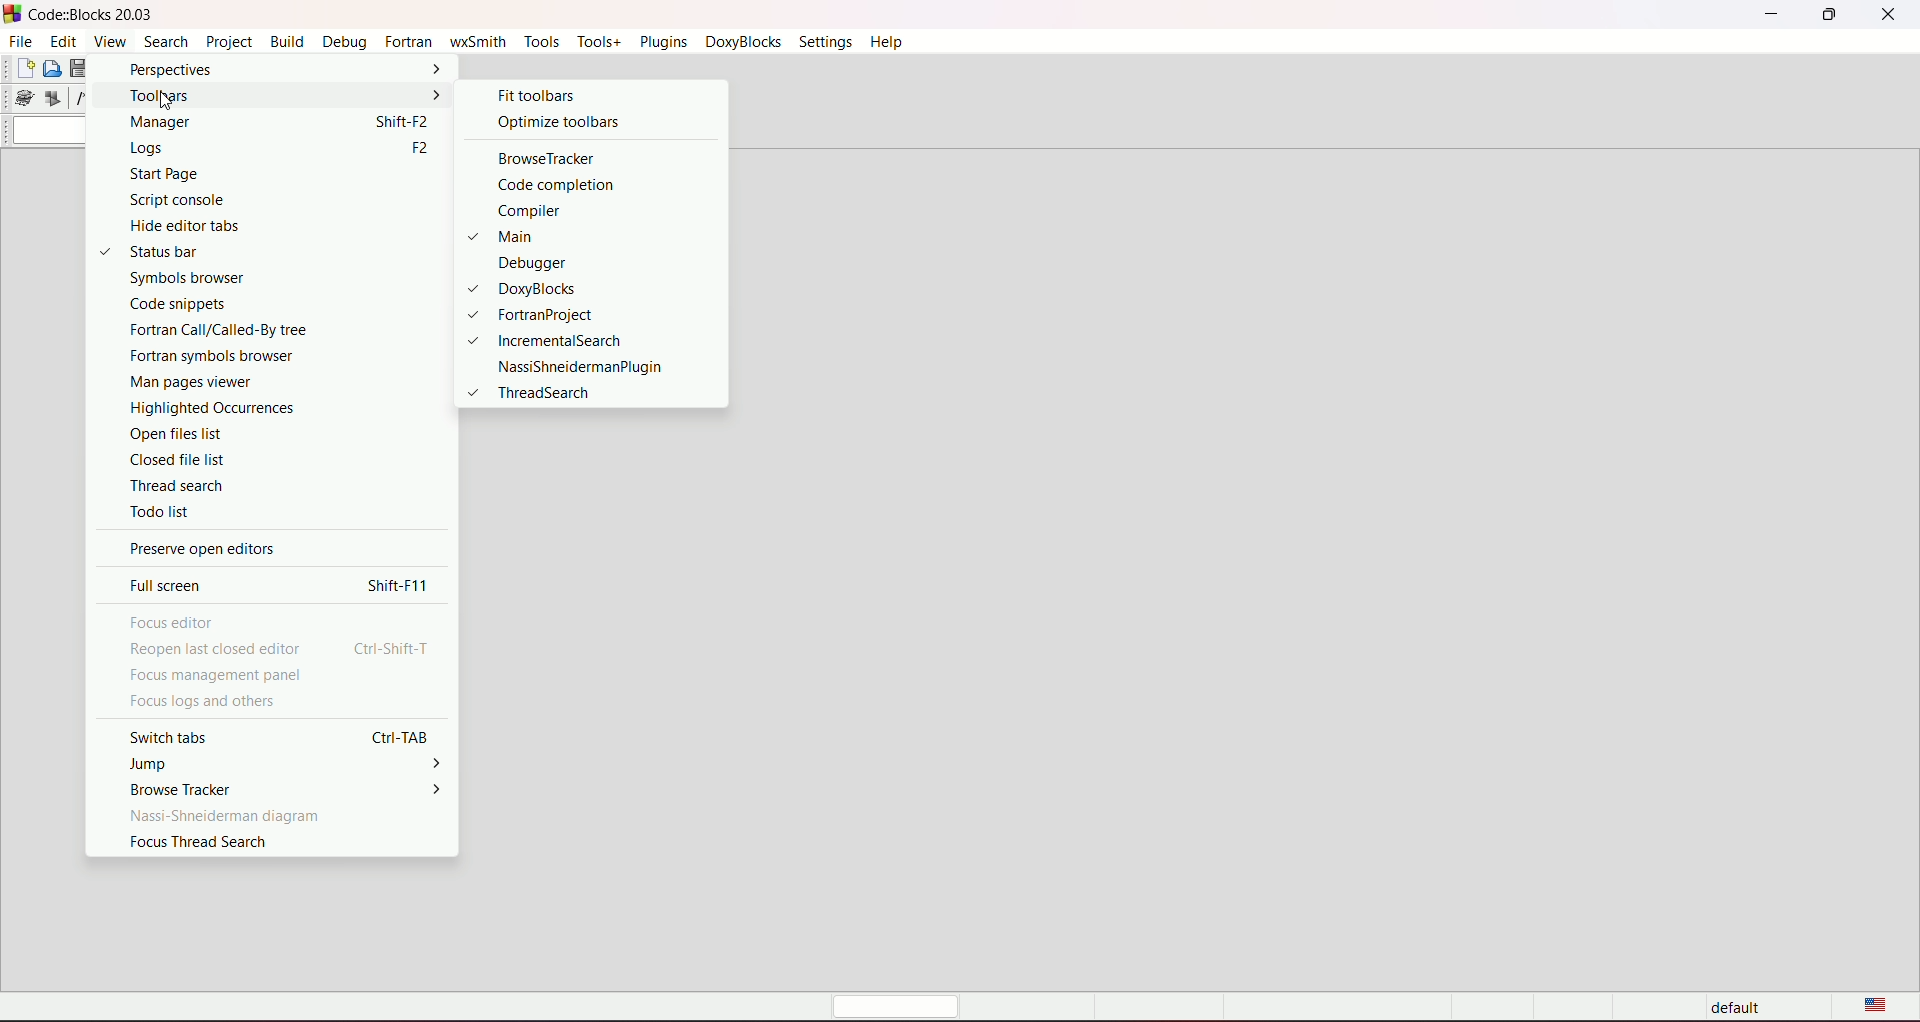  What do you see at coordinates (553, 313) in the screenshot?
I see `fortran project` at bounding box center [553, 313].